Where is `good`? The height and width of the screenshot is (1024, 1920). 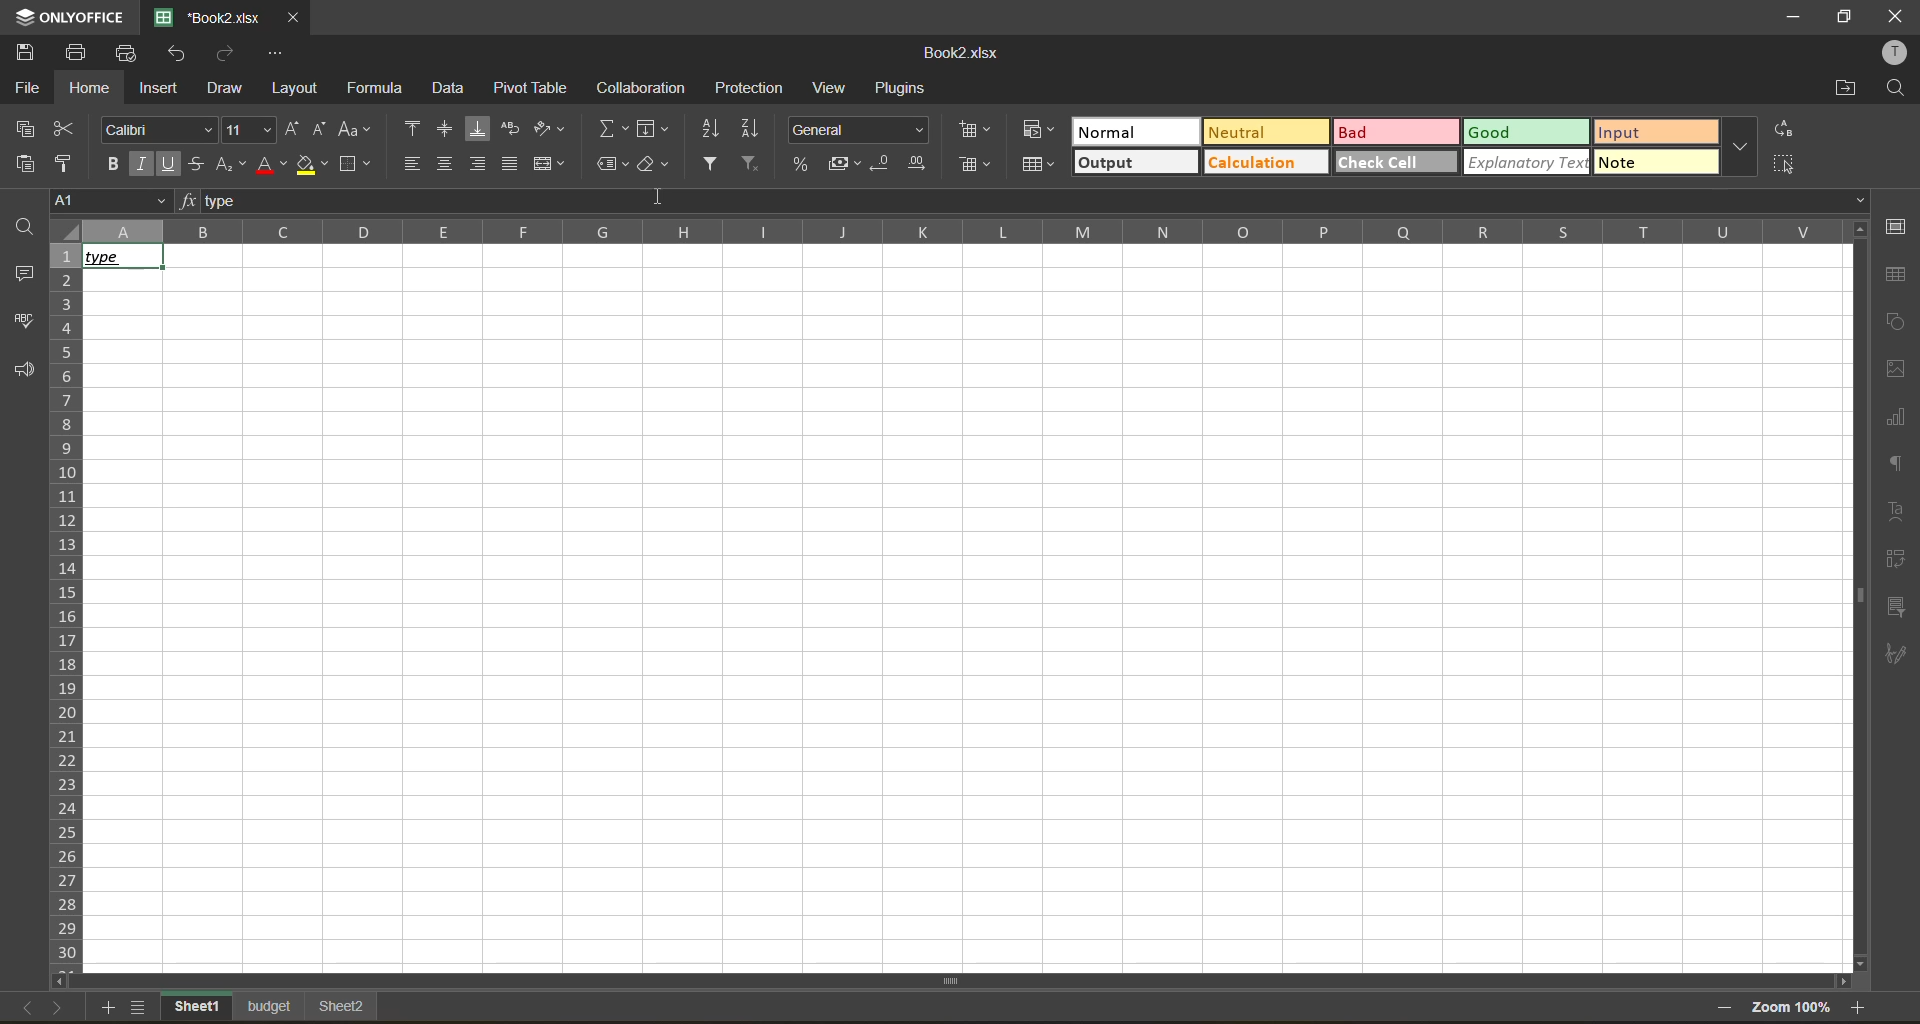
good is located at coordinates (1533, 133).